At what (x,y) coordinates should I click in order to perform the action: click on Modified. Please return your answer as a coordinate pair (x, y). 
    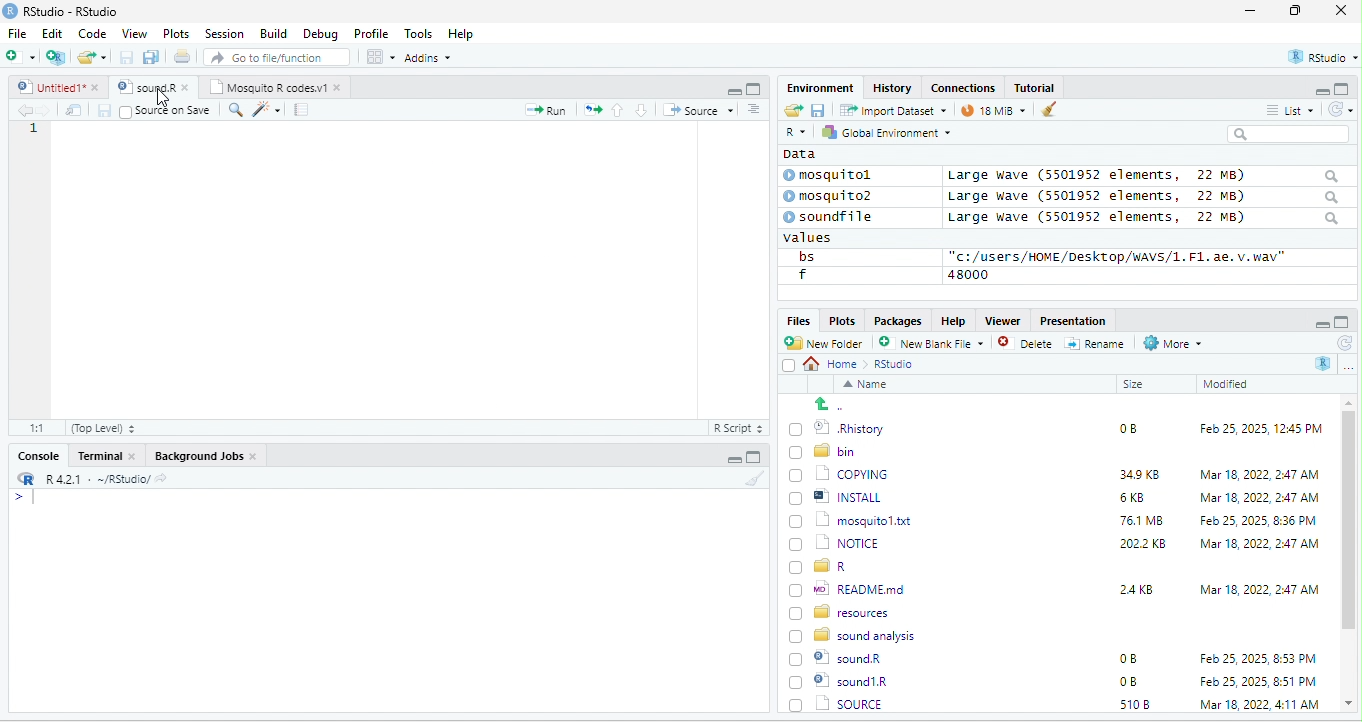
    Looking at the image, I should click on (1227, 384).